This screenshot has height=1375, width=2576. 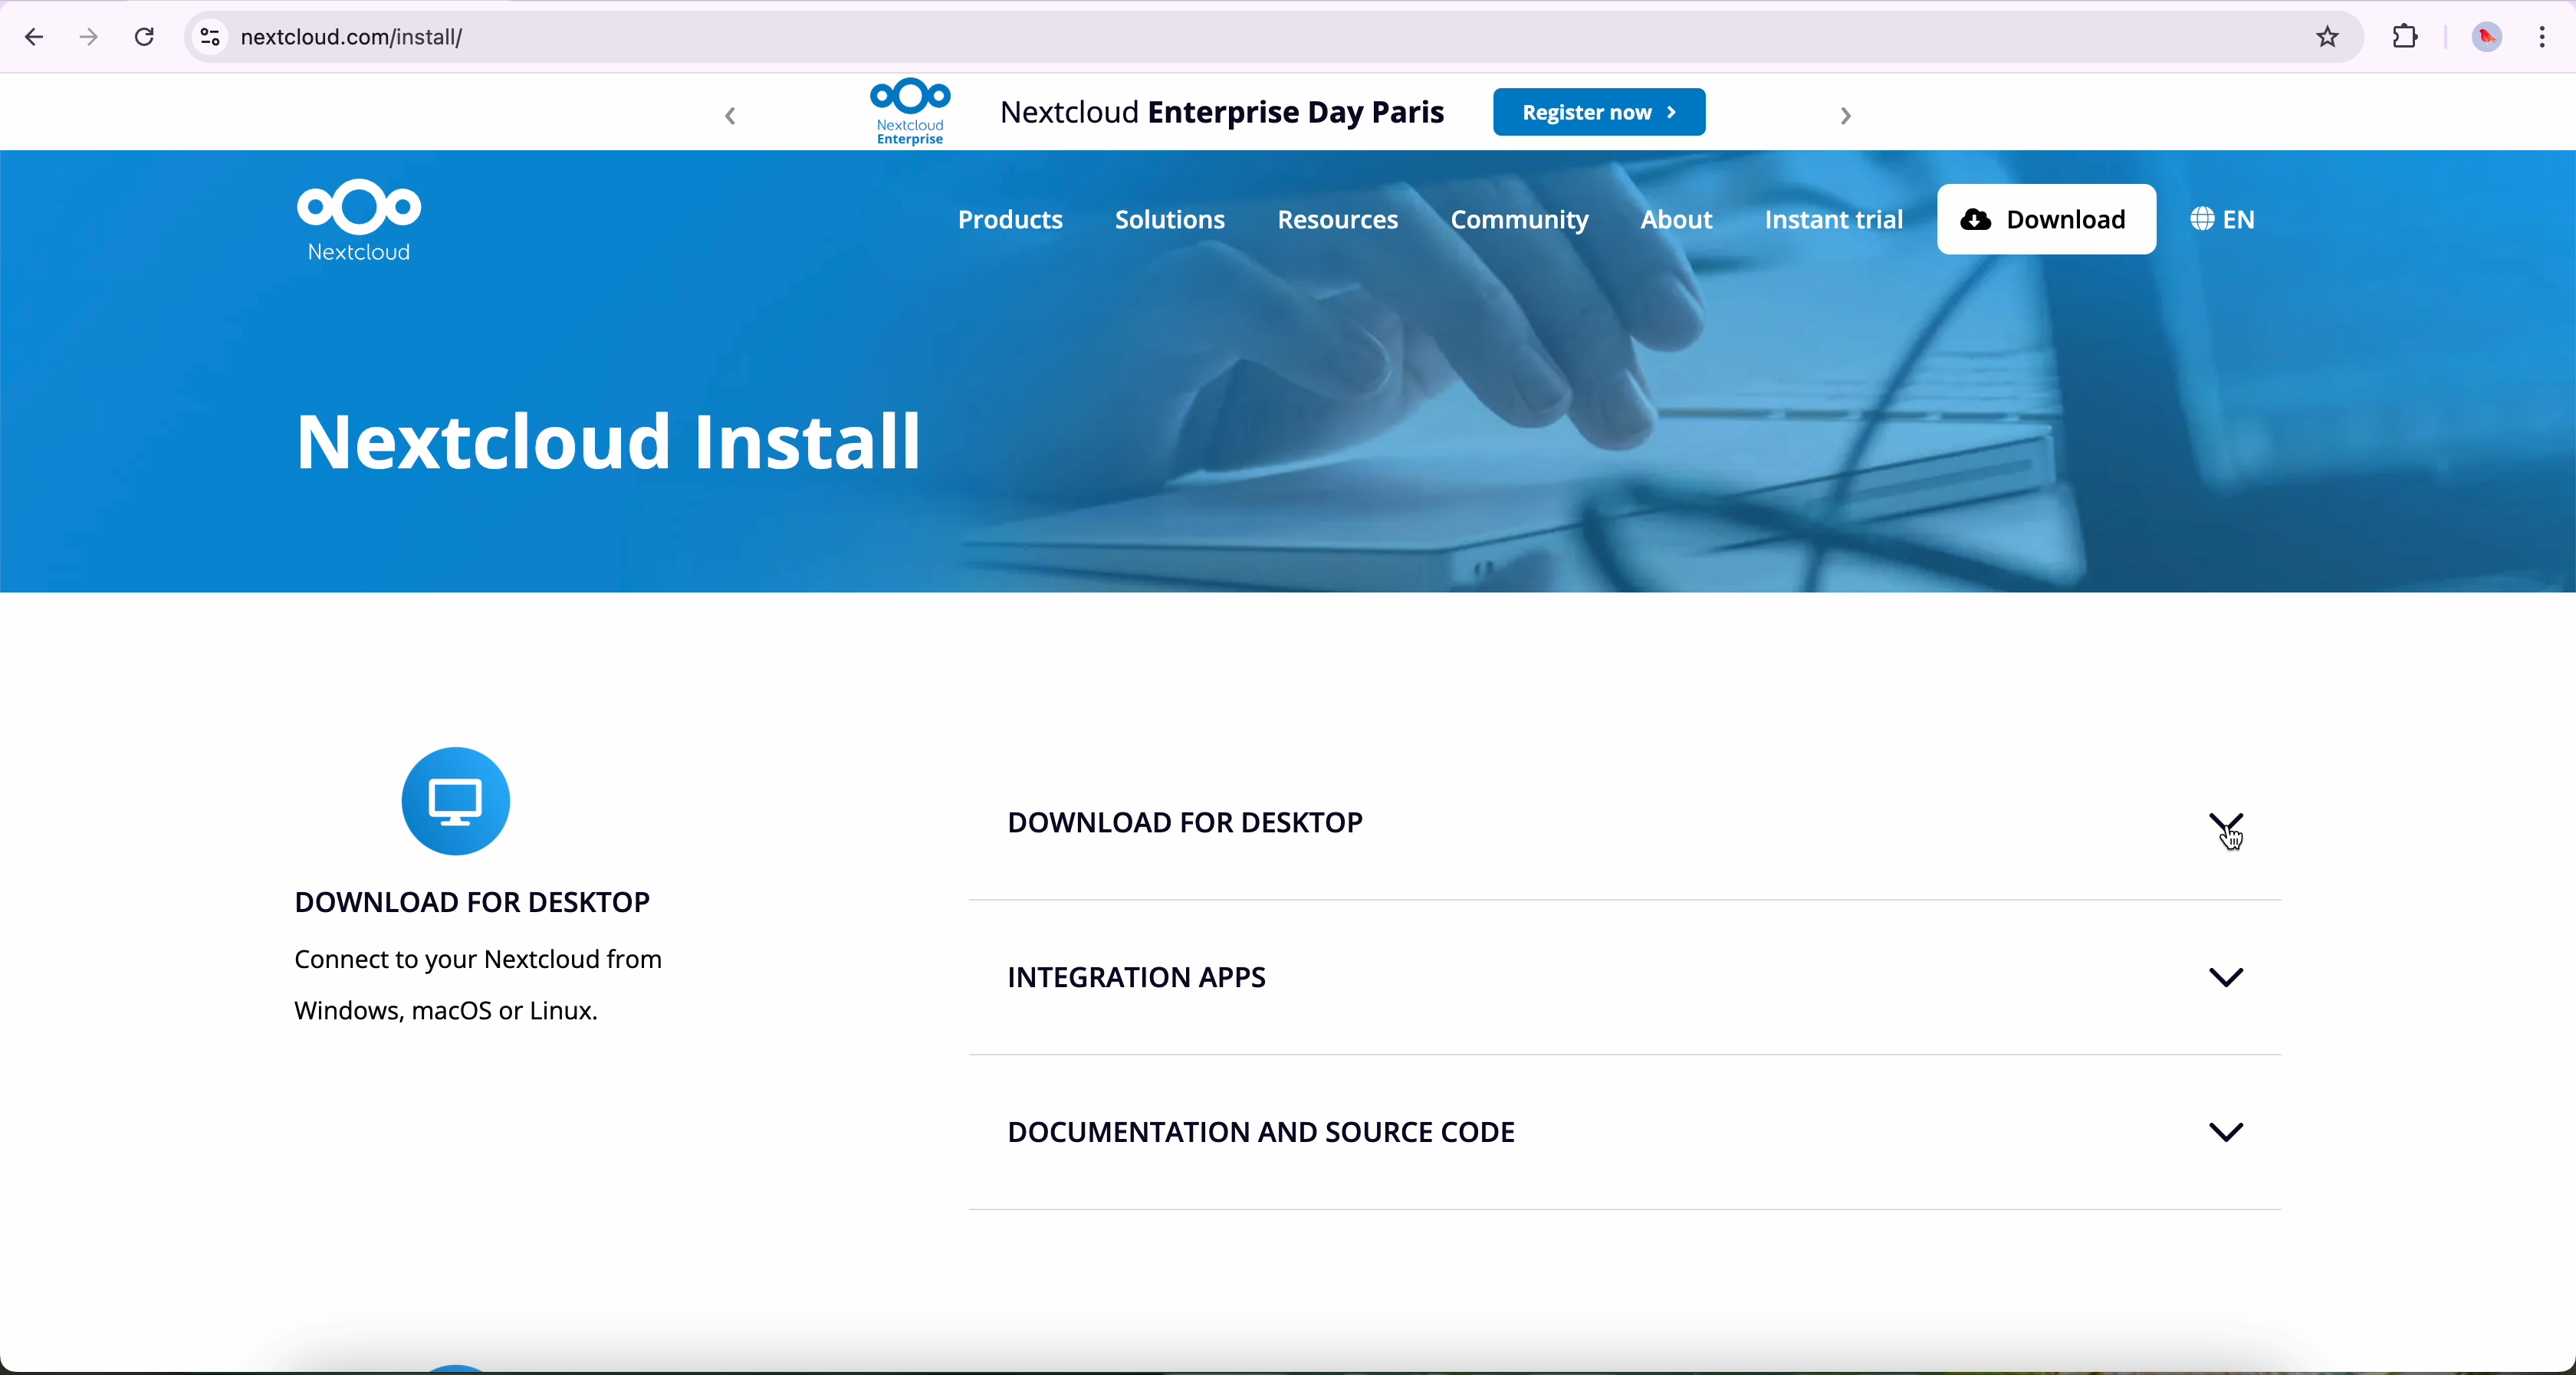 What do you see at coordinates (2225, 224) in the screenshot?
I see `language` at bounding box center [2225, 224].